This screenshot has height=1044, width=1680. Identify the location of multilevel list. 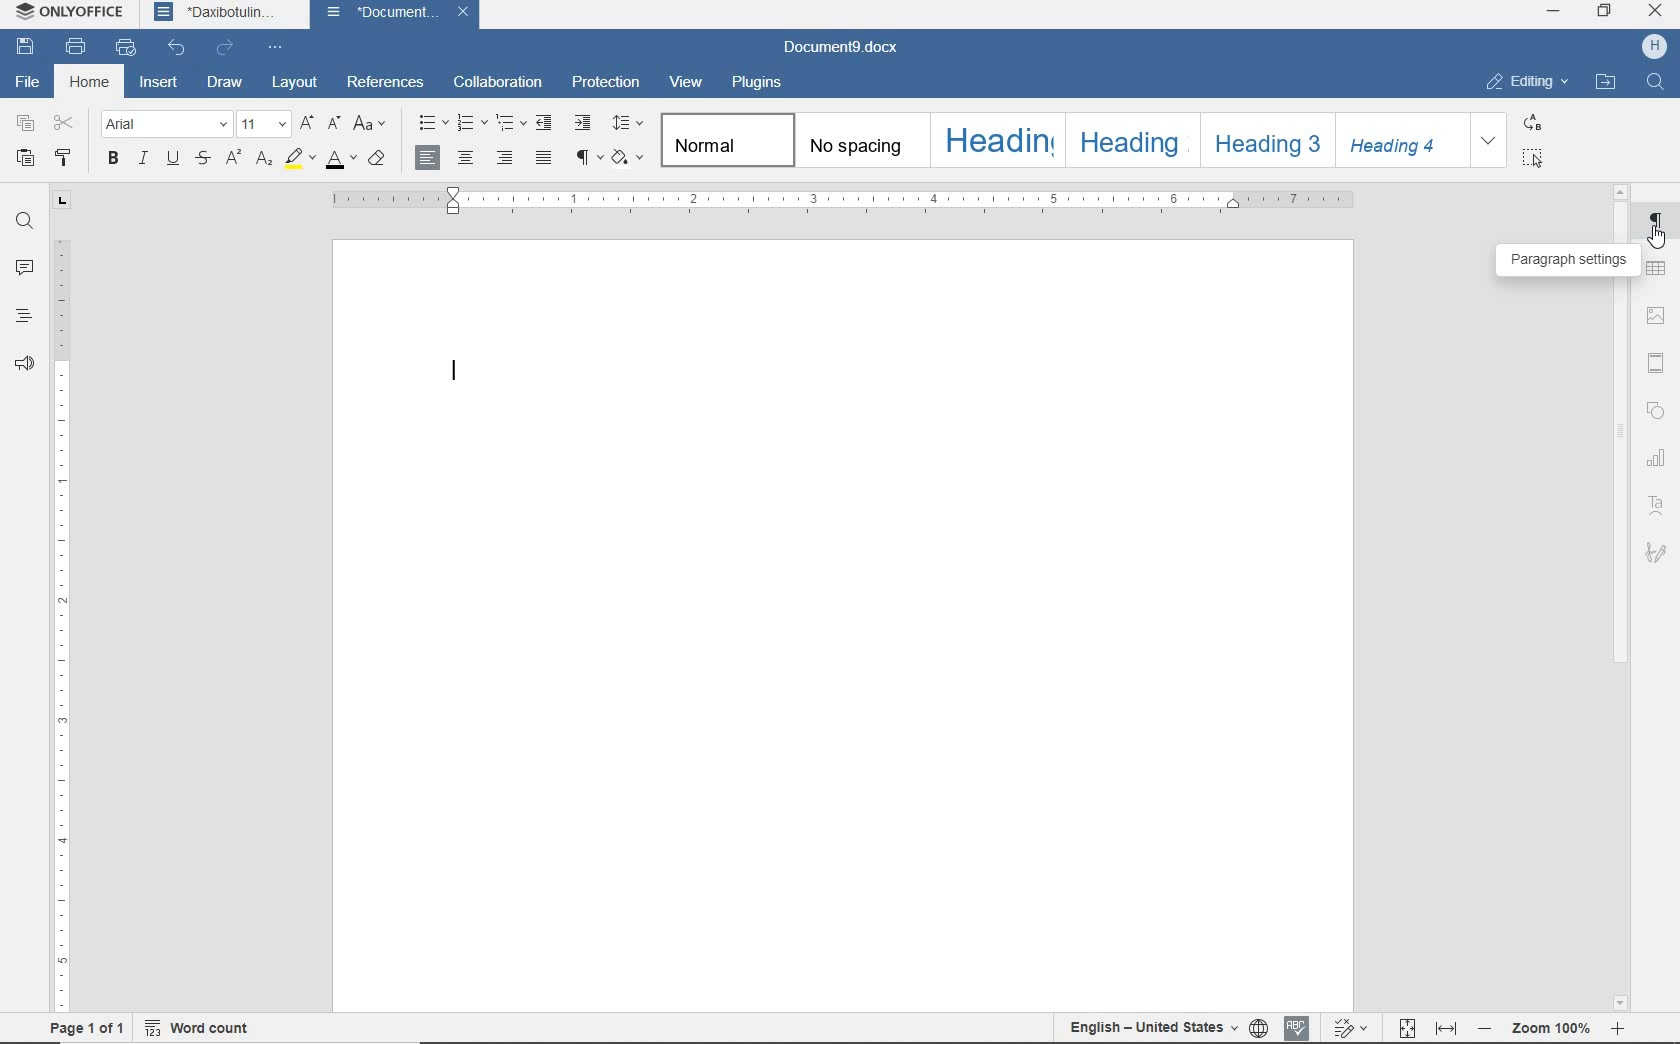
(514, 125).